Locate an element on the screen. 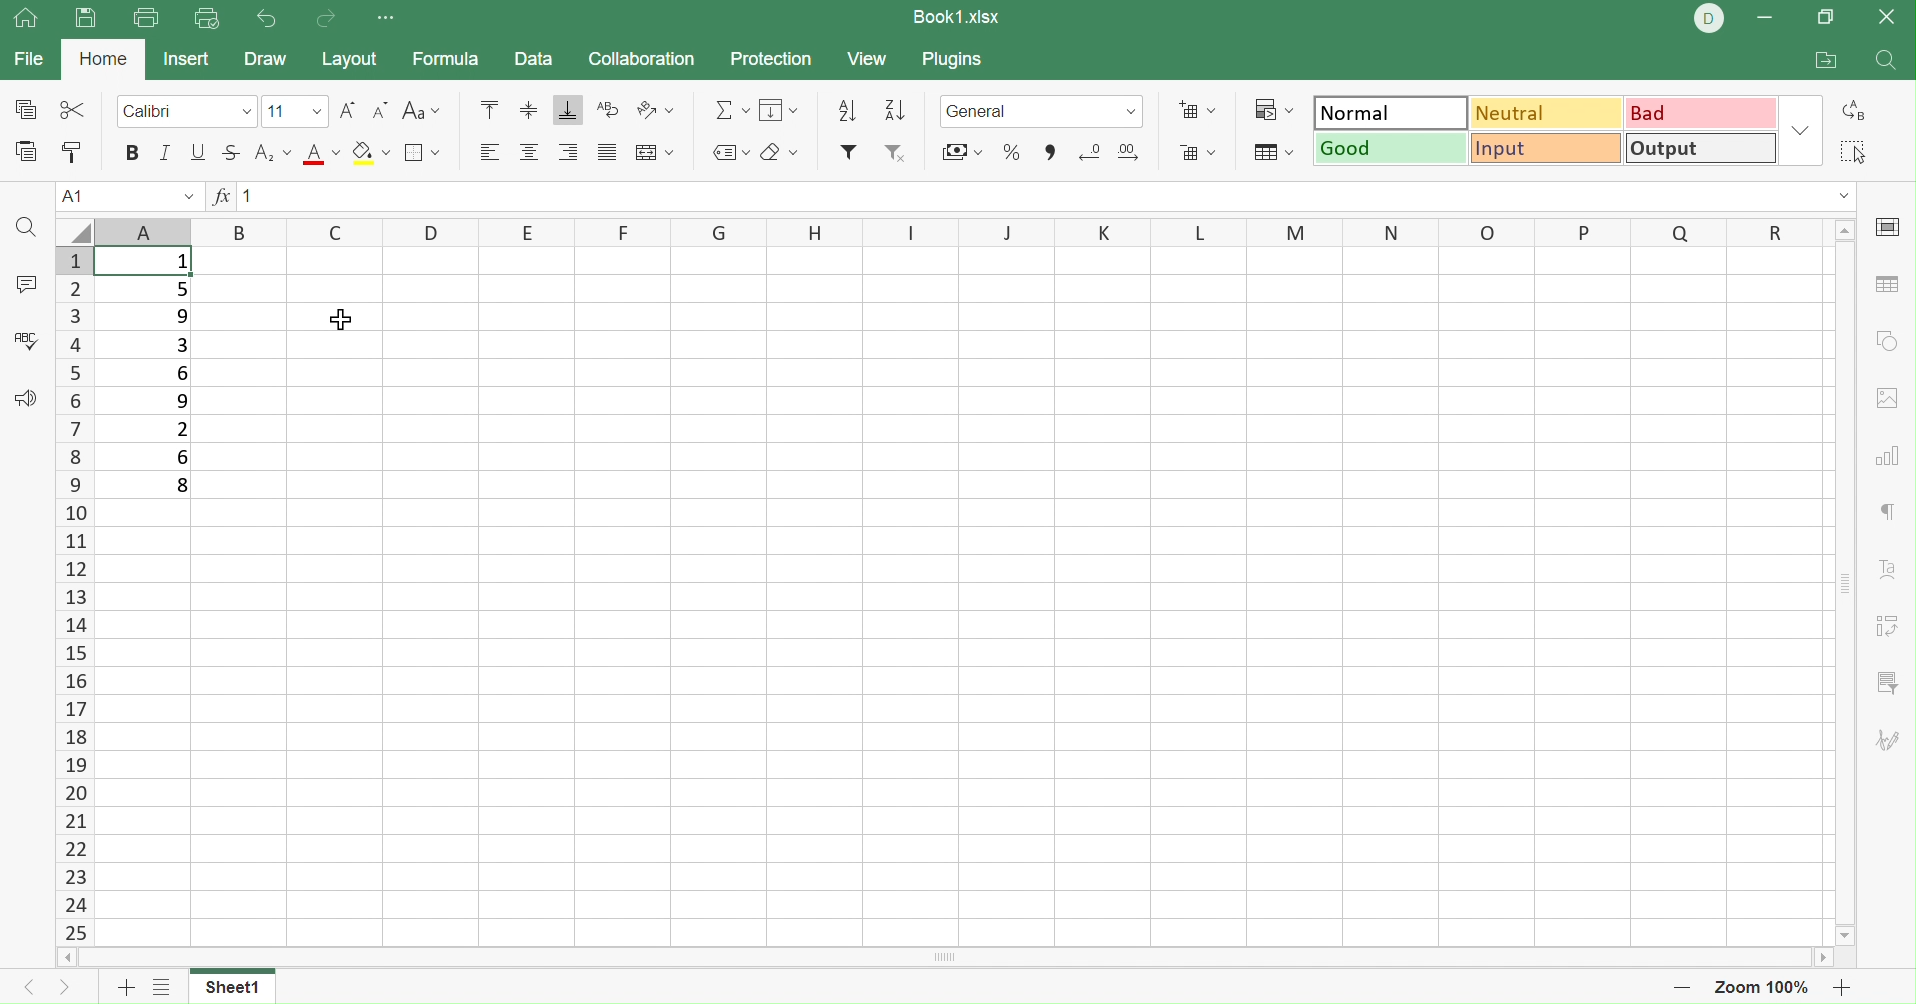 This screenshot has width=1916, height=1004. Comma is located at coordinates (1048, 152).